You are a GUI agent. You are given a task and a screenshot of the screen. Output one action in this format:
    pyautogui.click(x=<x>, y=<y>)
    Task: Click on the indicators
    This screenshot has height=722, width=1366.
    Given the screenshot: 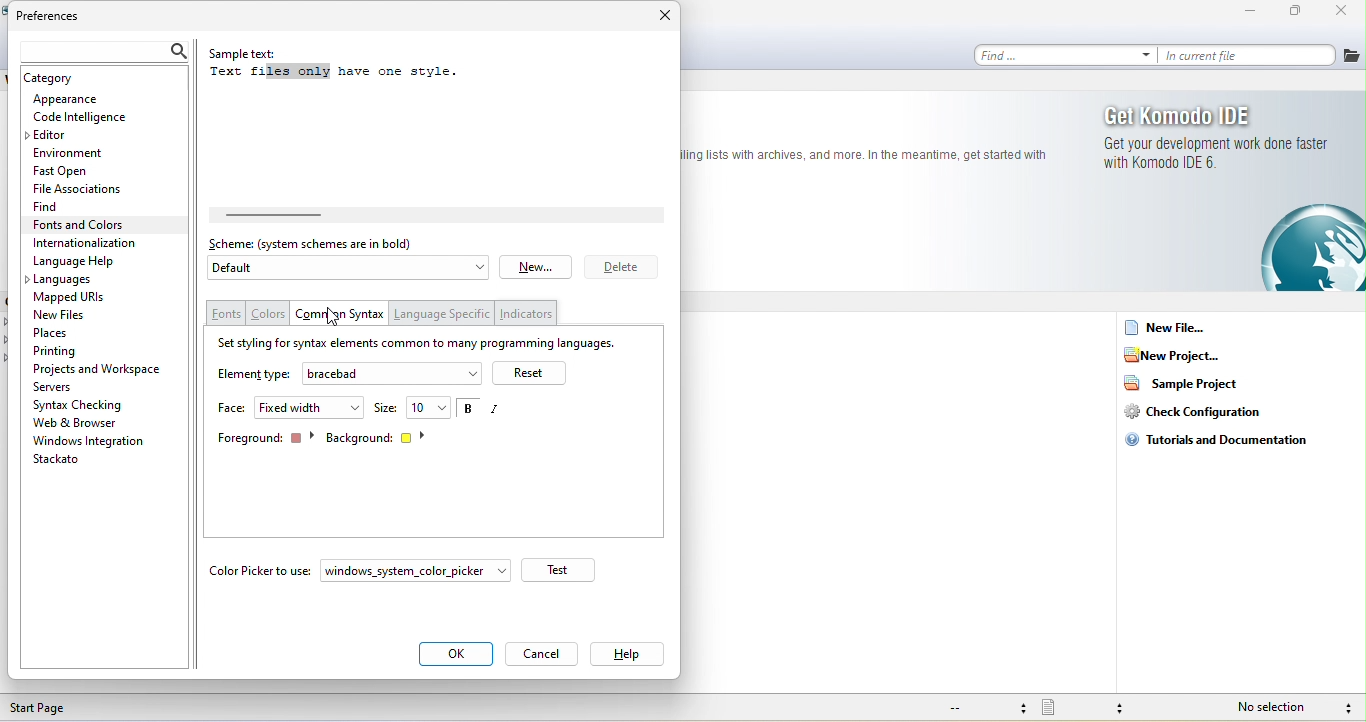 What is the action you would take?
    pyautogui.click(x=528, y=314)
    